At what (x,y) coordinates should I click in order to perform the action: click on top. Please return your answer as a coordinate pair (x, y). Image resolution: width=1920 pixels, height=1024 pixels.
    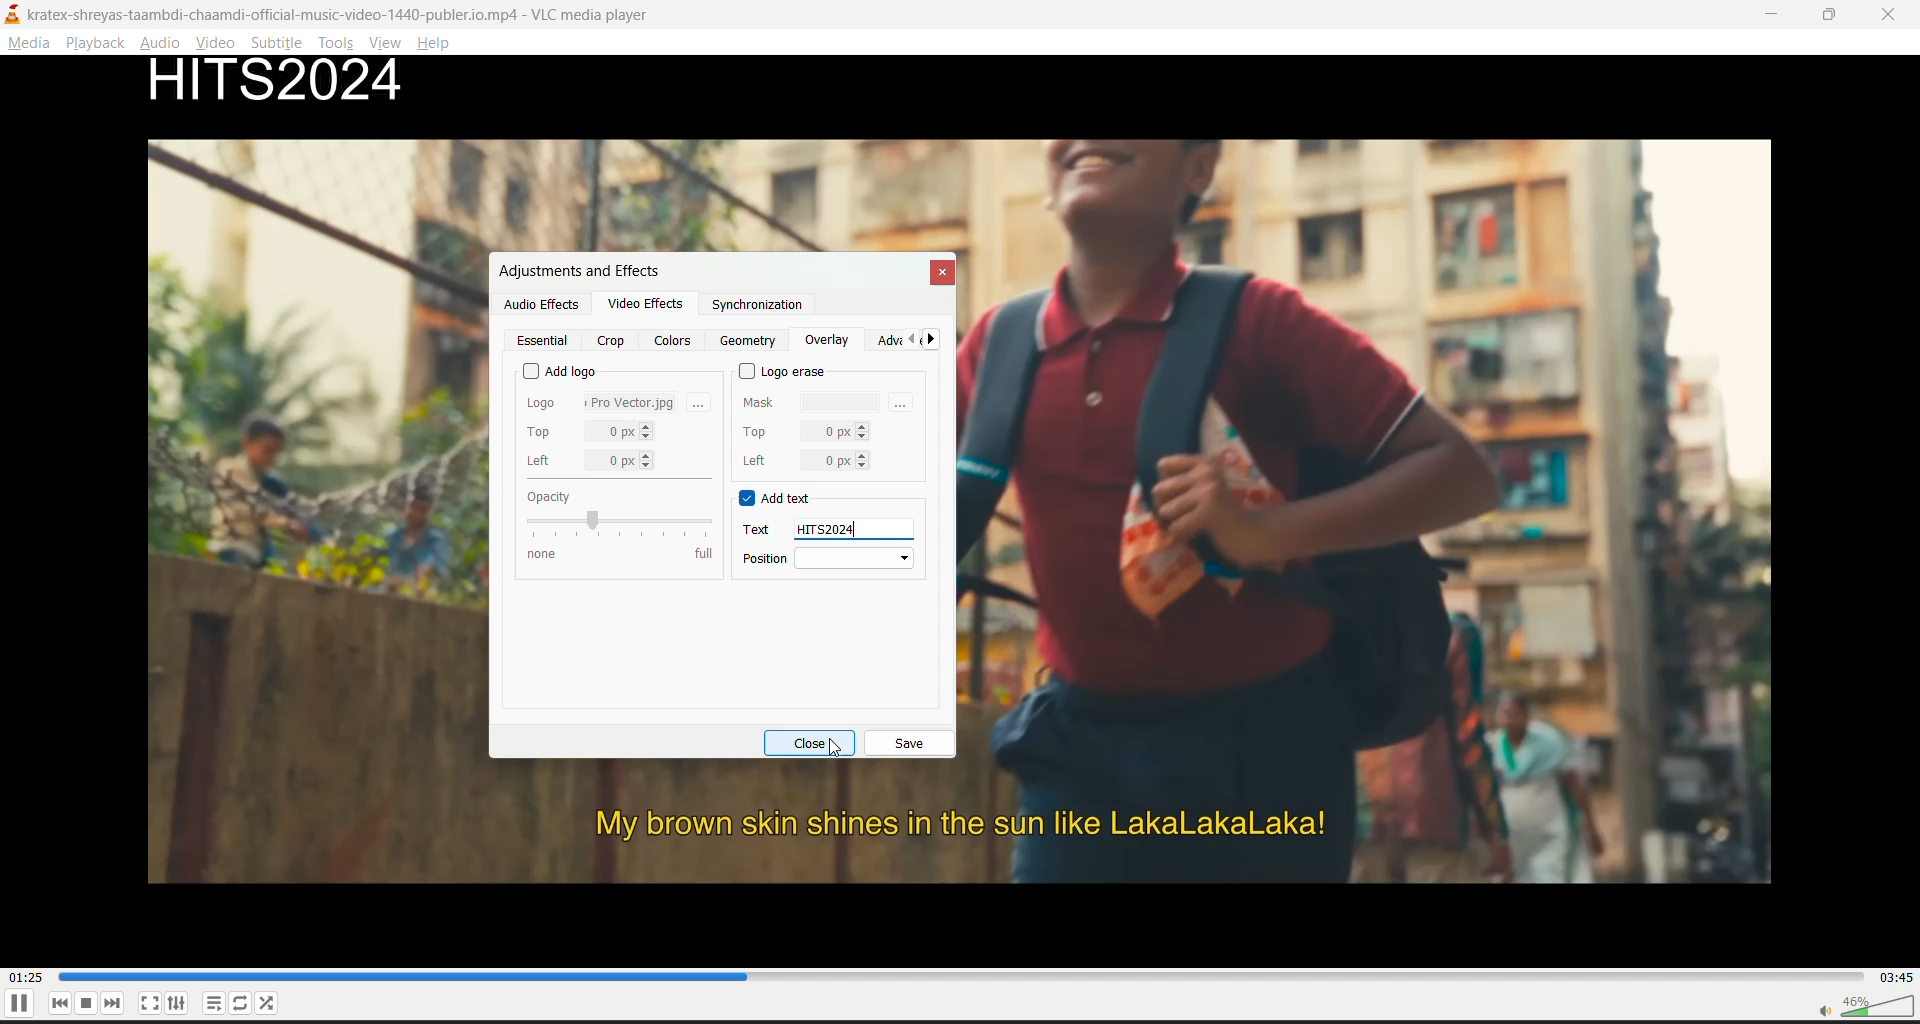
    Looking at the image, I should click on (591, 432).